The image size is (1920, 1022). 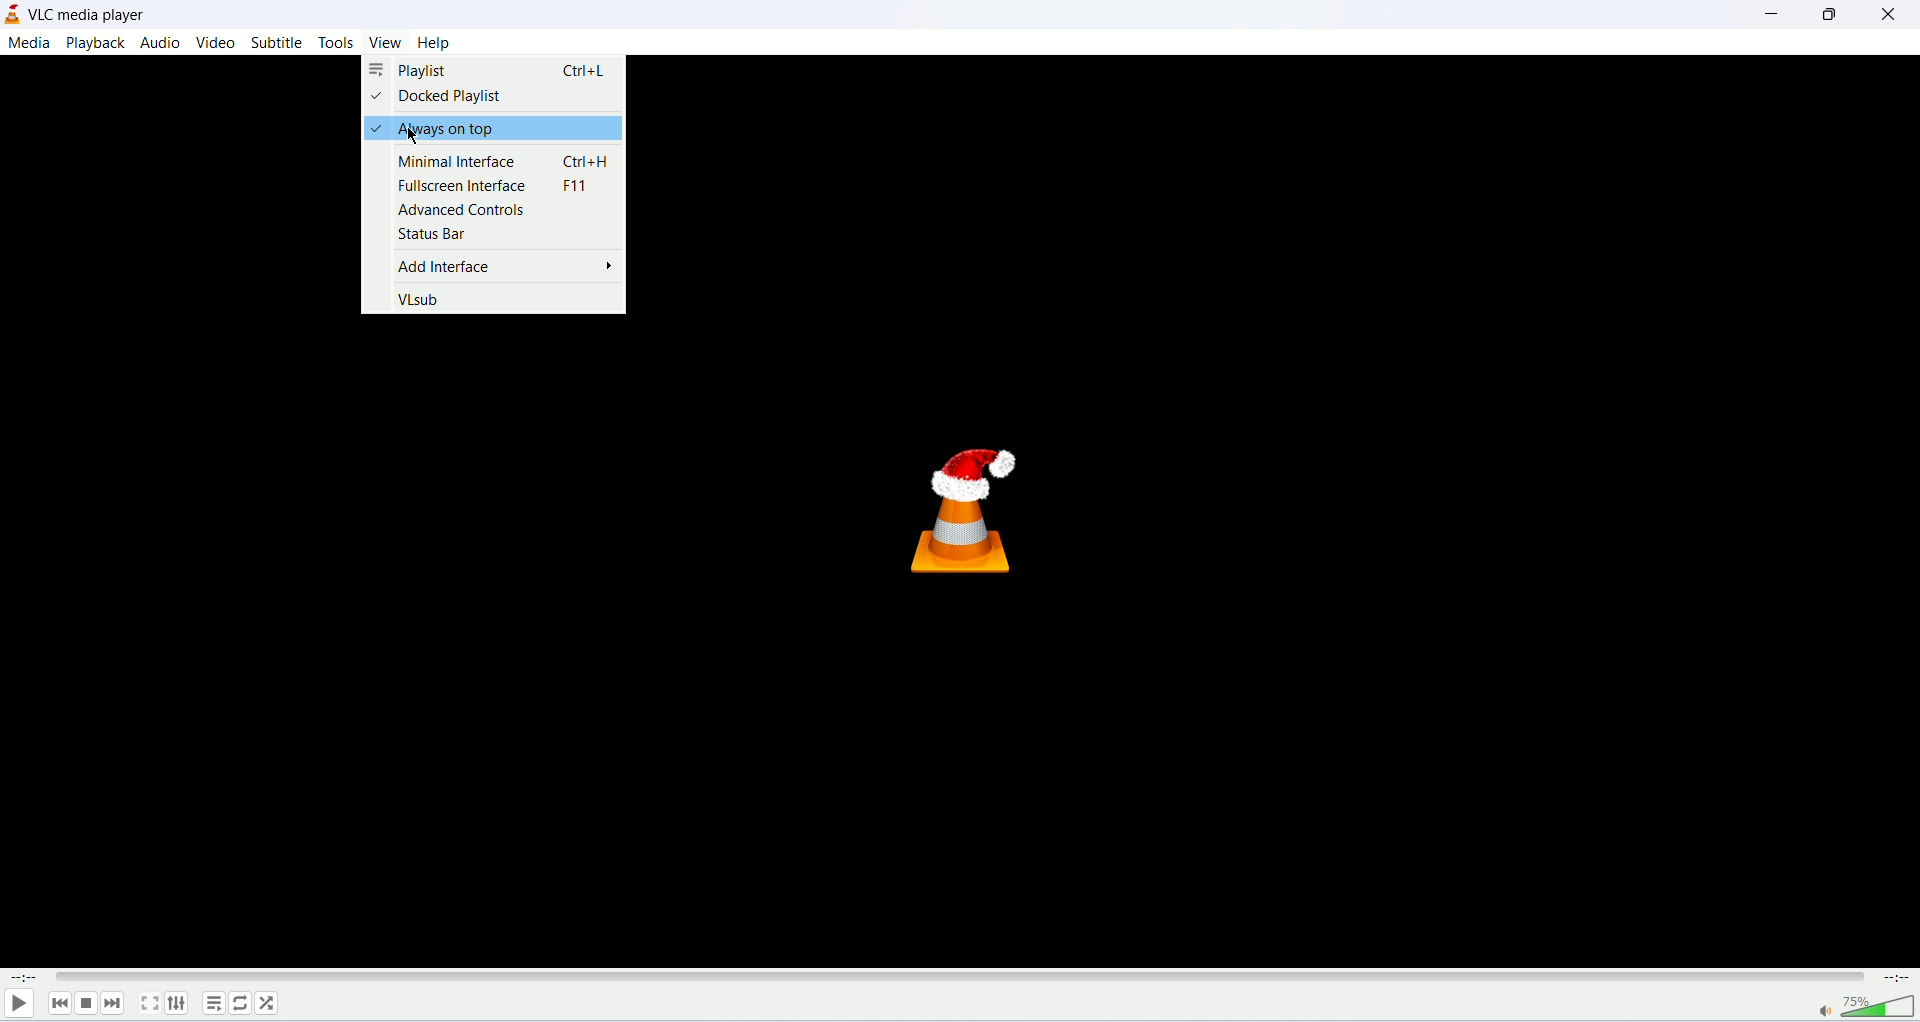 I want to click on click to toggle between loop all, loop one or loop none, so click(x=241, y=1005).